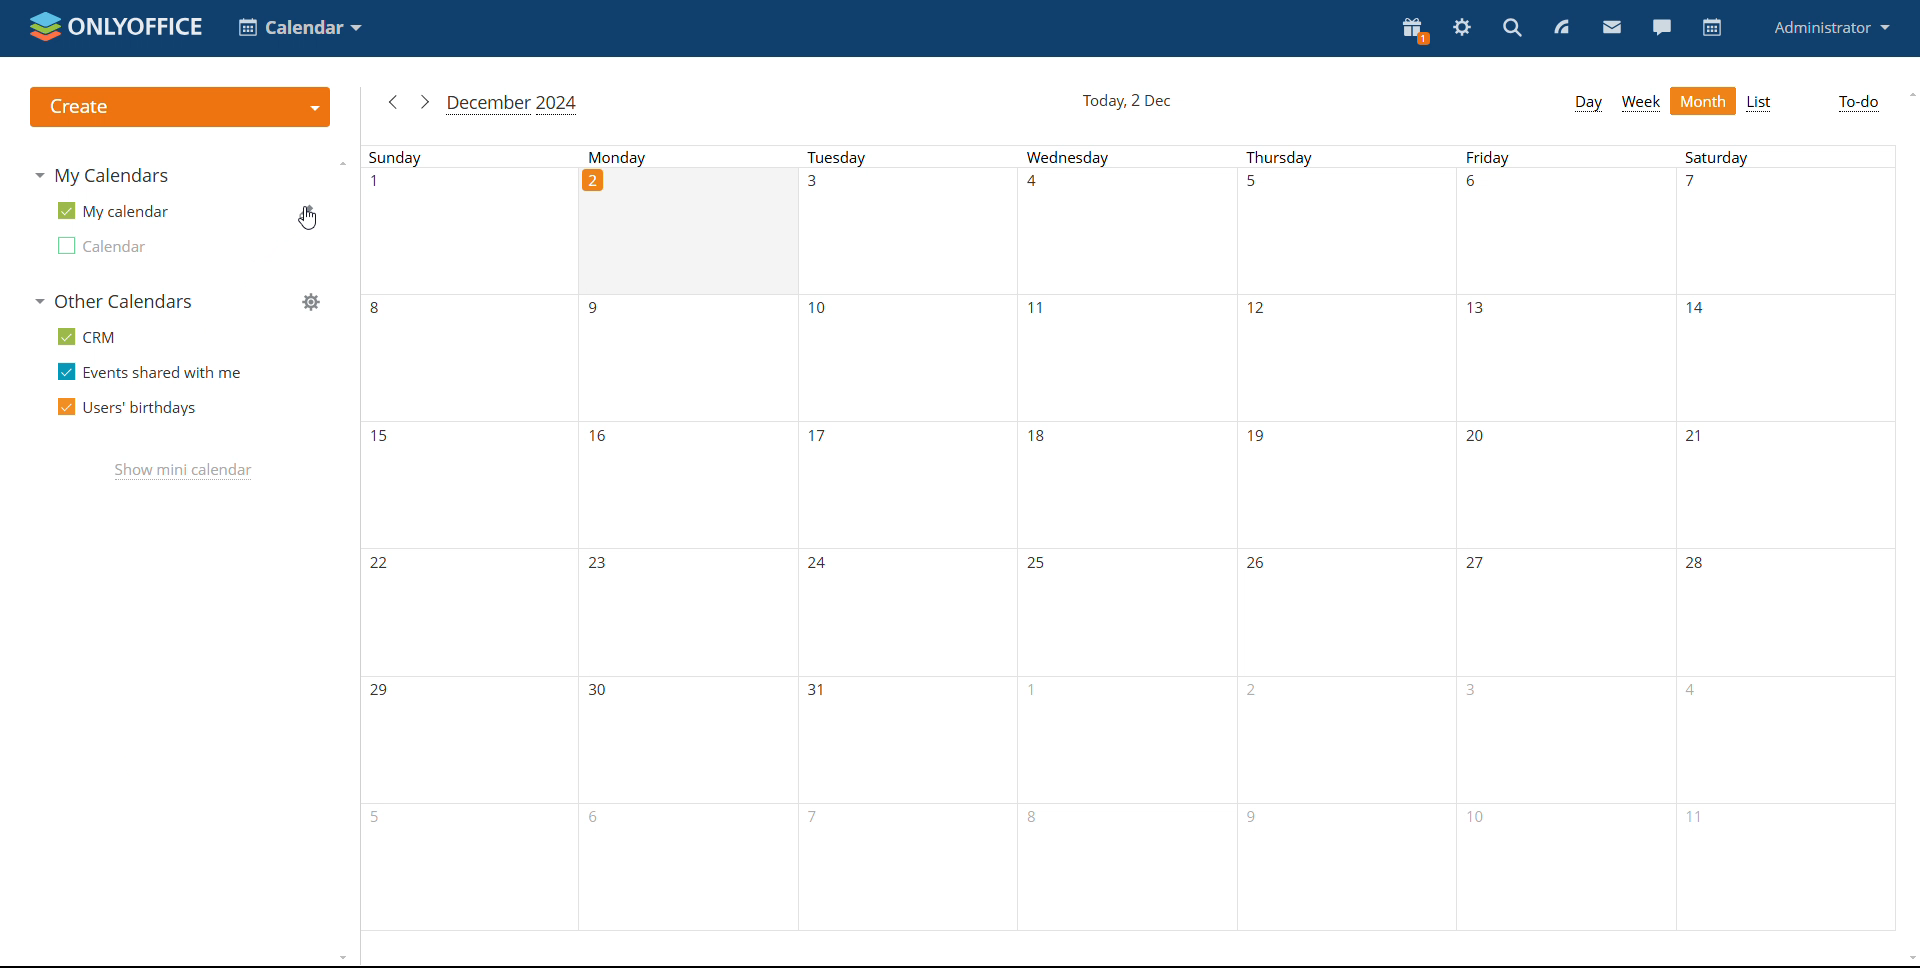  Describe the element at coordinates (1414, 31) in the screenshot. I see `present` at that location.